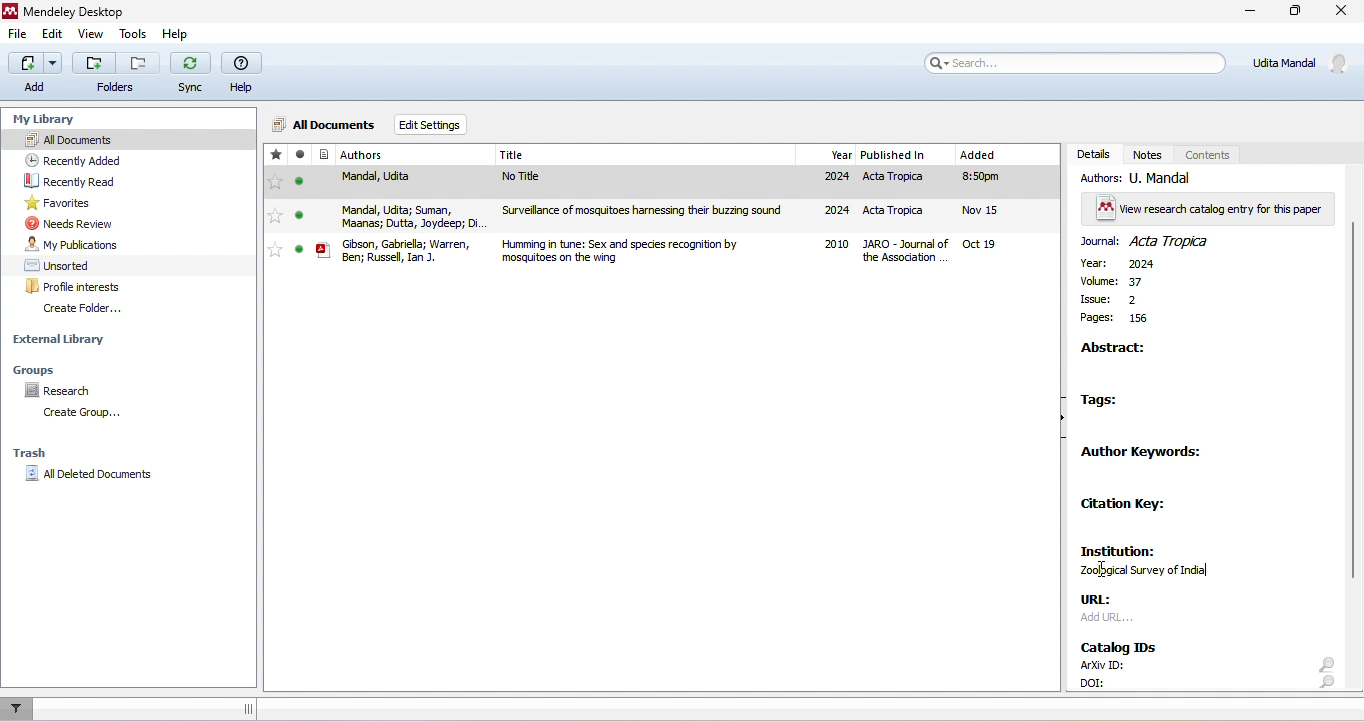  What do you see at coordinates (1101, 681) in the screenshot?
I see `doi` at bounding box center [1101, 681].